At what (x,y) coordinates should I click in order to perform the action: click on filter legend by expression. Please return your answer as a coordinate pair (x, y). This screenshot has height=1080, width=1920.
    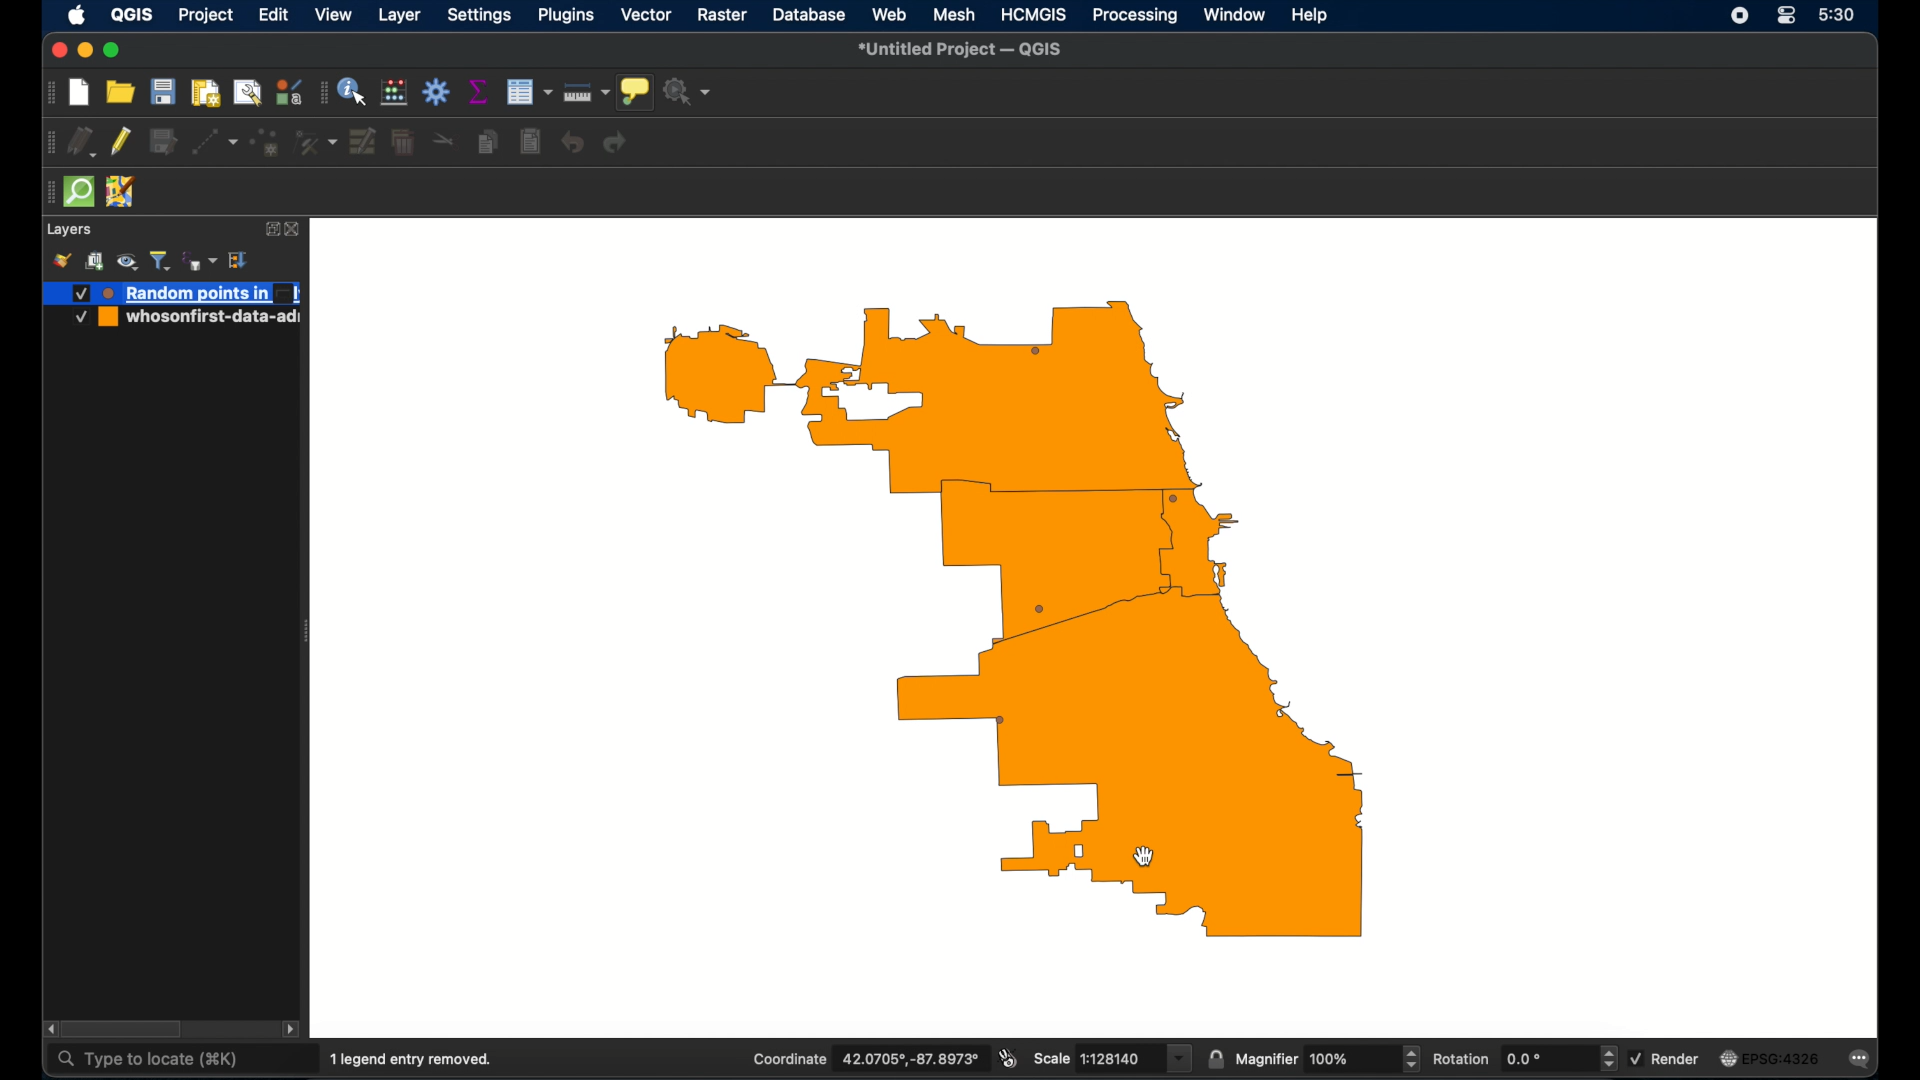
    Looking at the image, I should click on (201, 261).